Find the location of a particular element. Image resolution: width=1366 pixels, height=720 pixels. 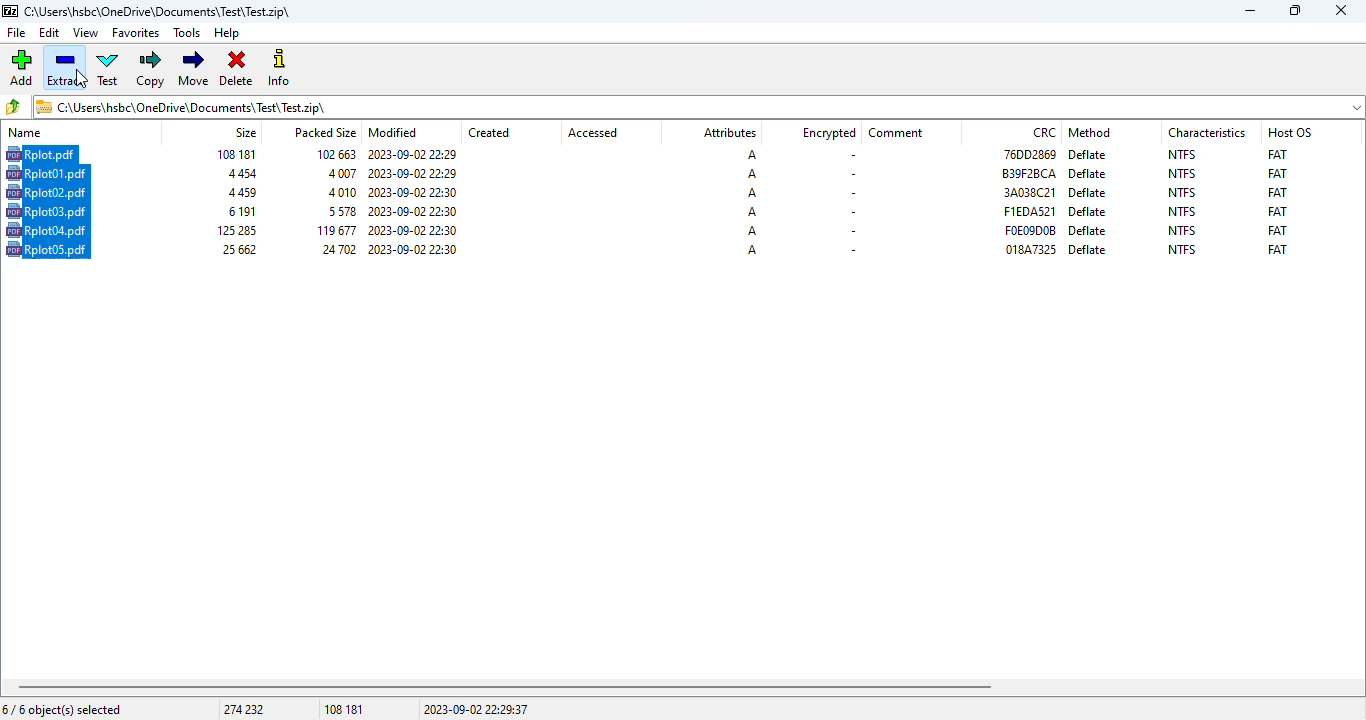

6/6 object(s) selected is located at coordinates (62, 709).